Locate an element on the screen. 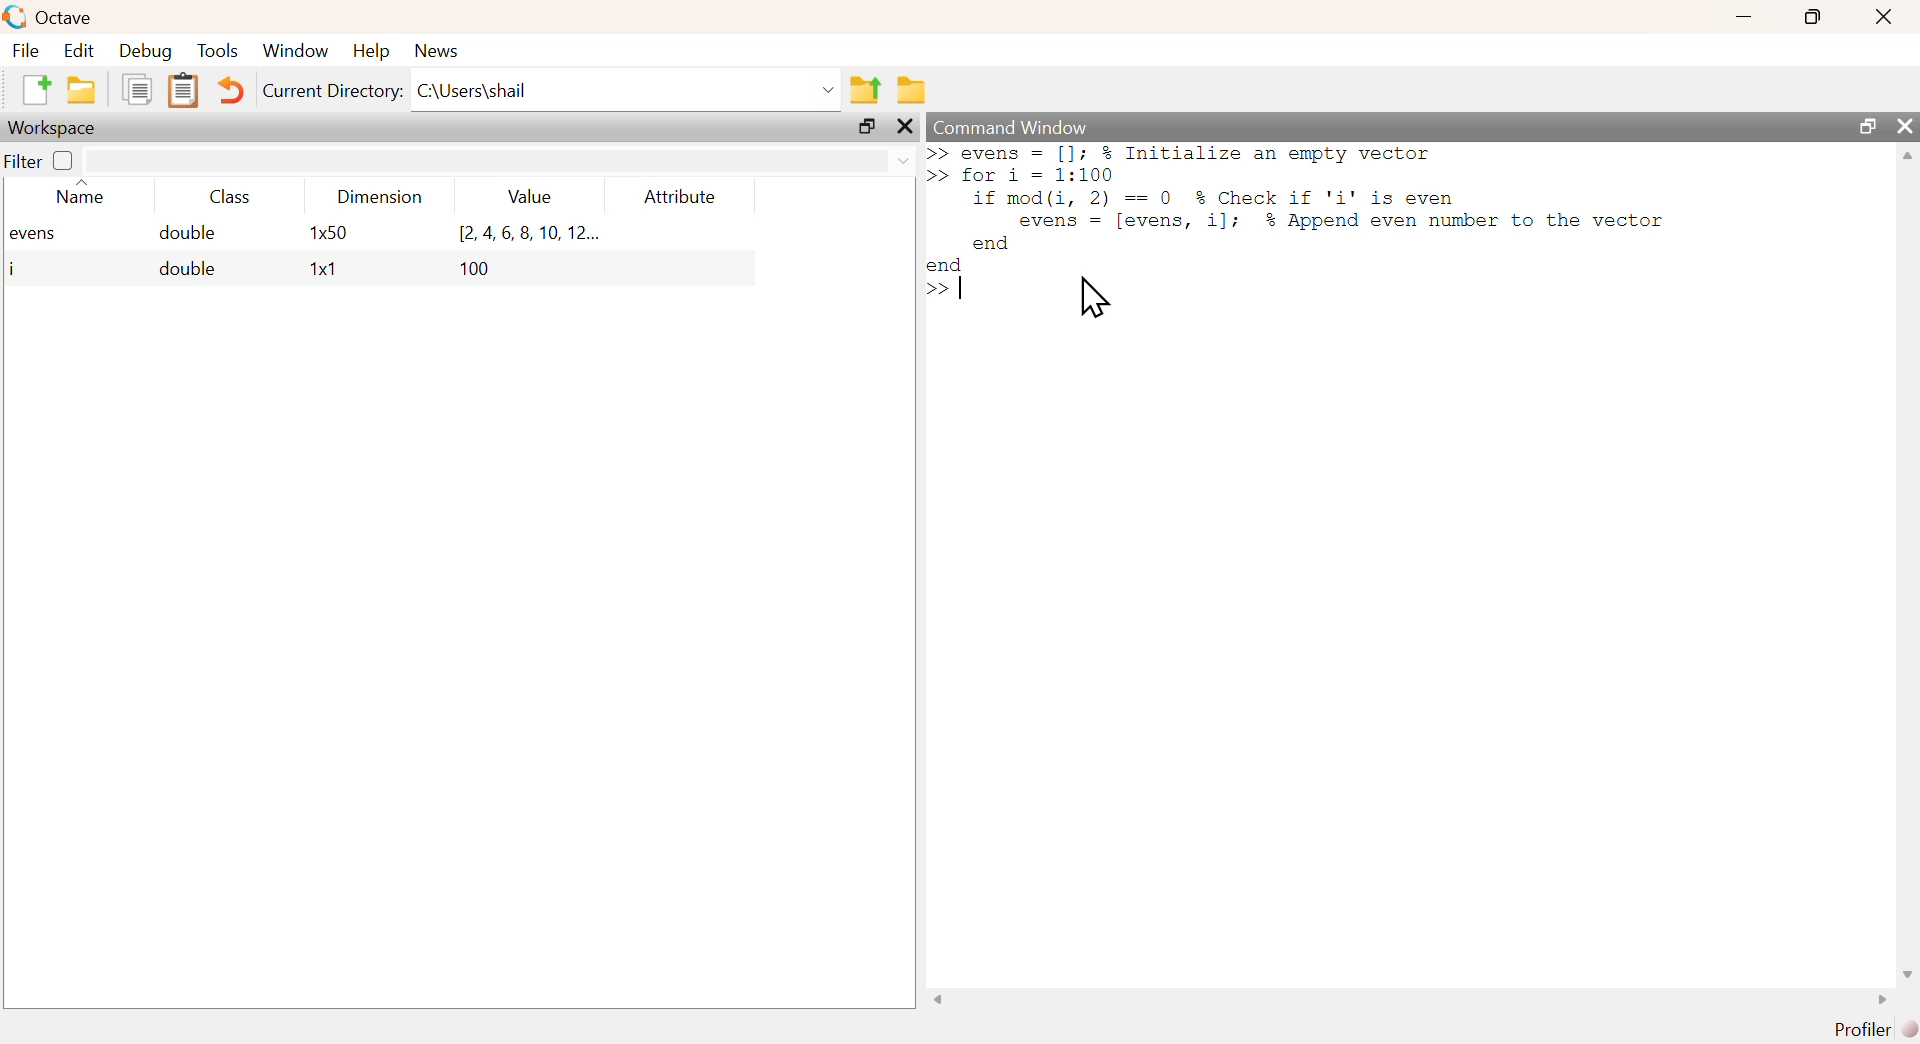  100 is located at coordinates (478, 270).